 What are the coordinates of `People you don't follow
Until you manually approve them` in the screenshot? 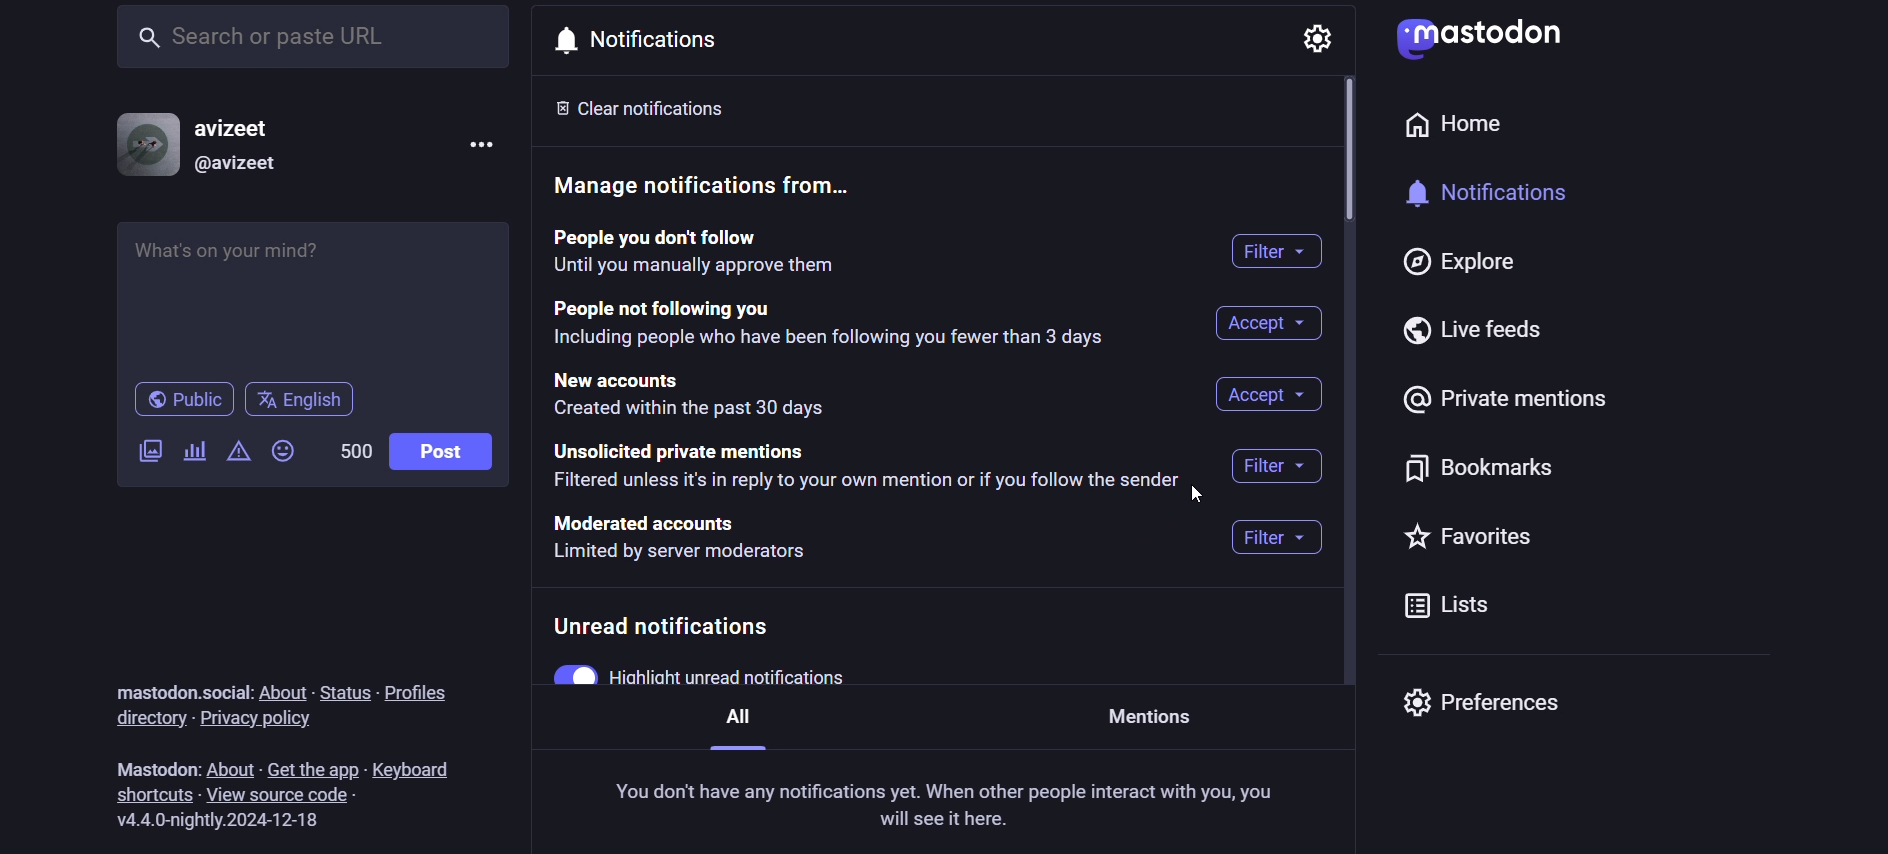 It's located at (753, 252).